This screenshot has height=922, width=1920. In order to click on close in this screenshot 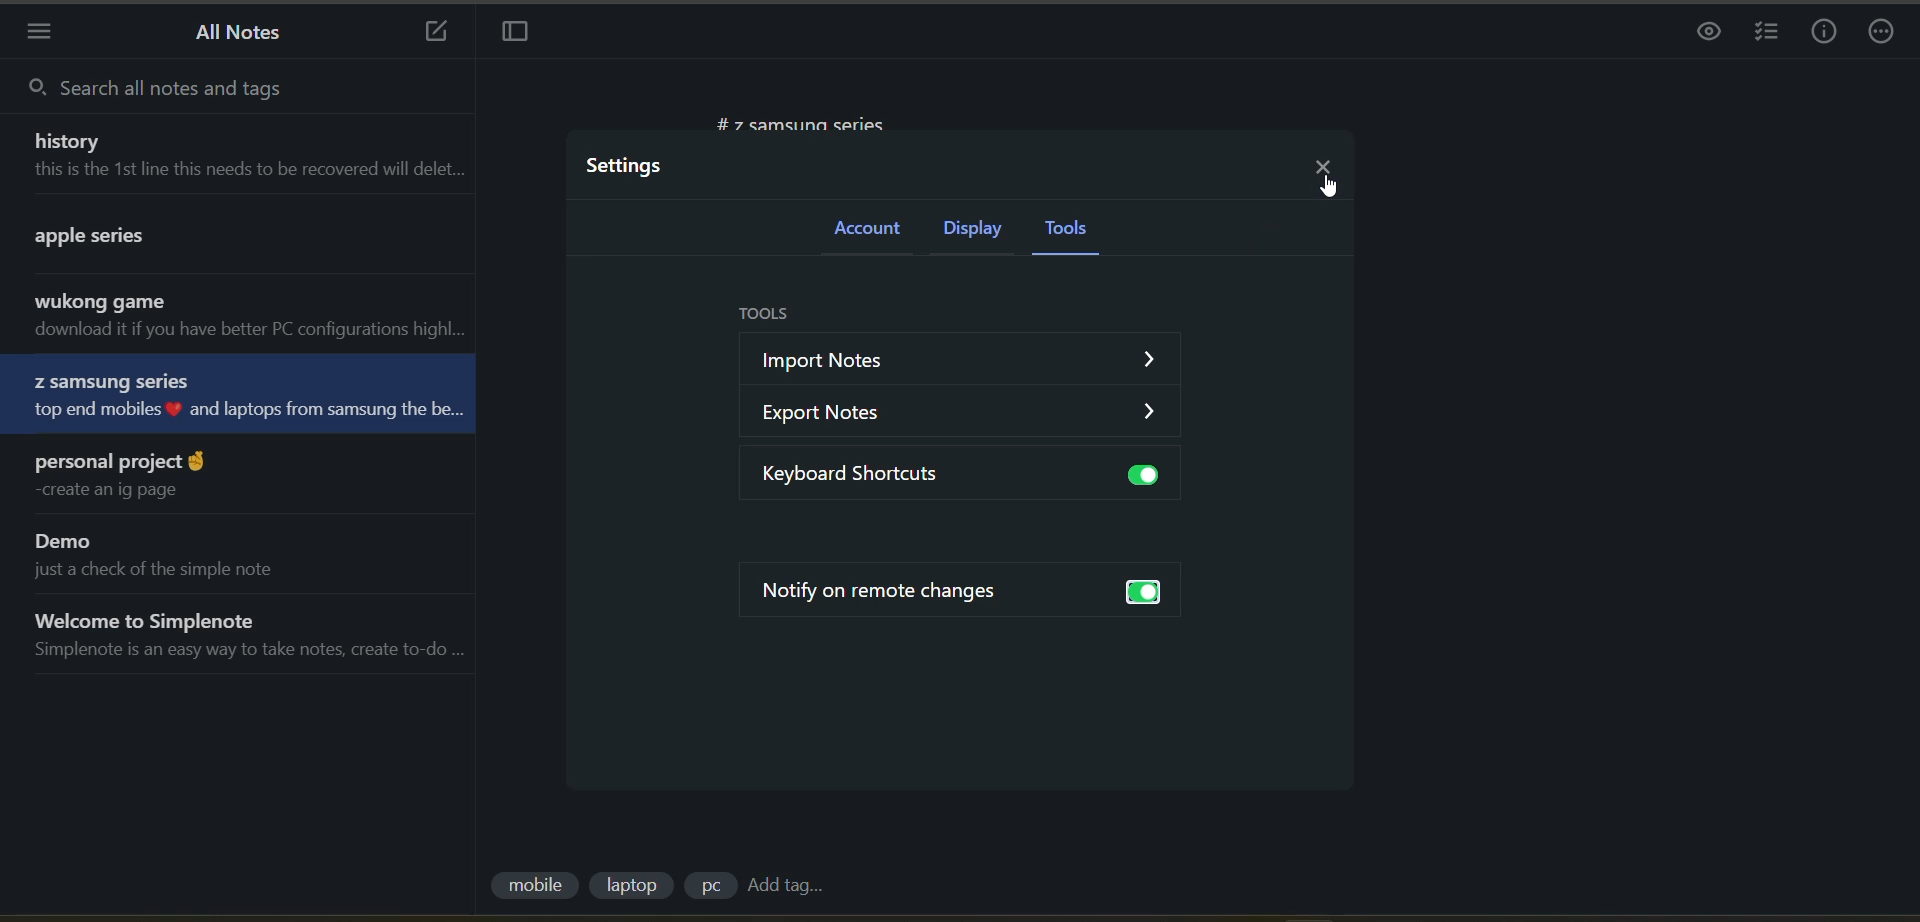, I will do `click(1325, 163)`.